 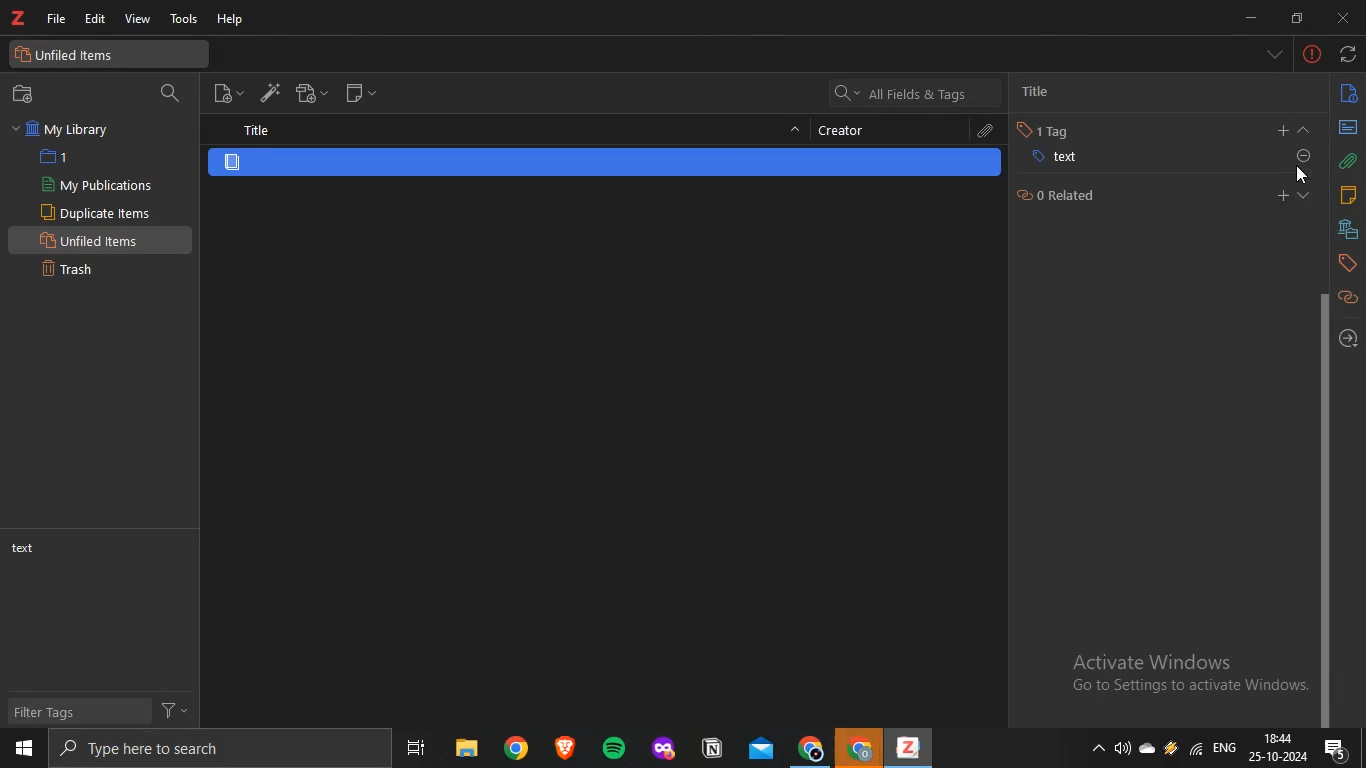 I want to click on speakers, so click(x=1121, y=749).